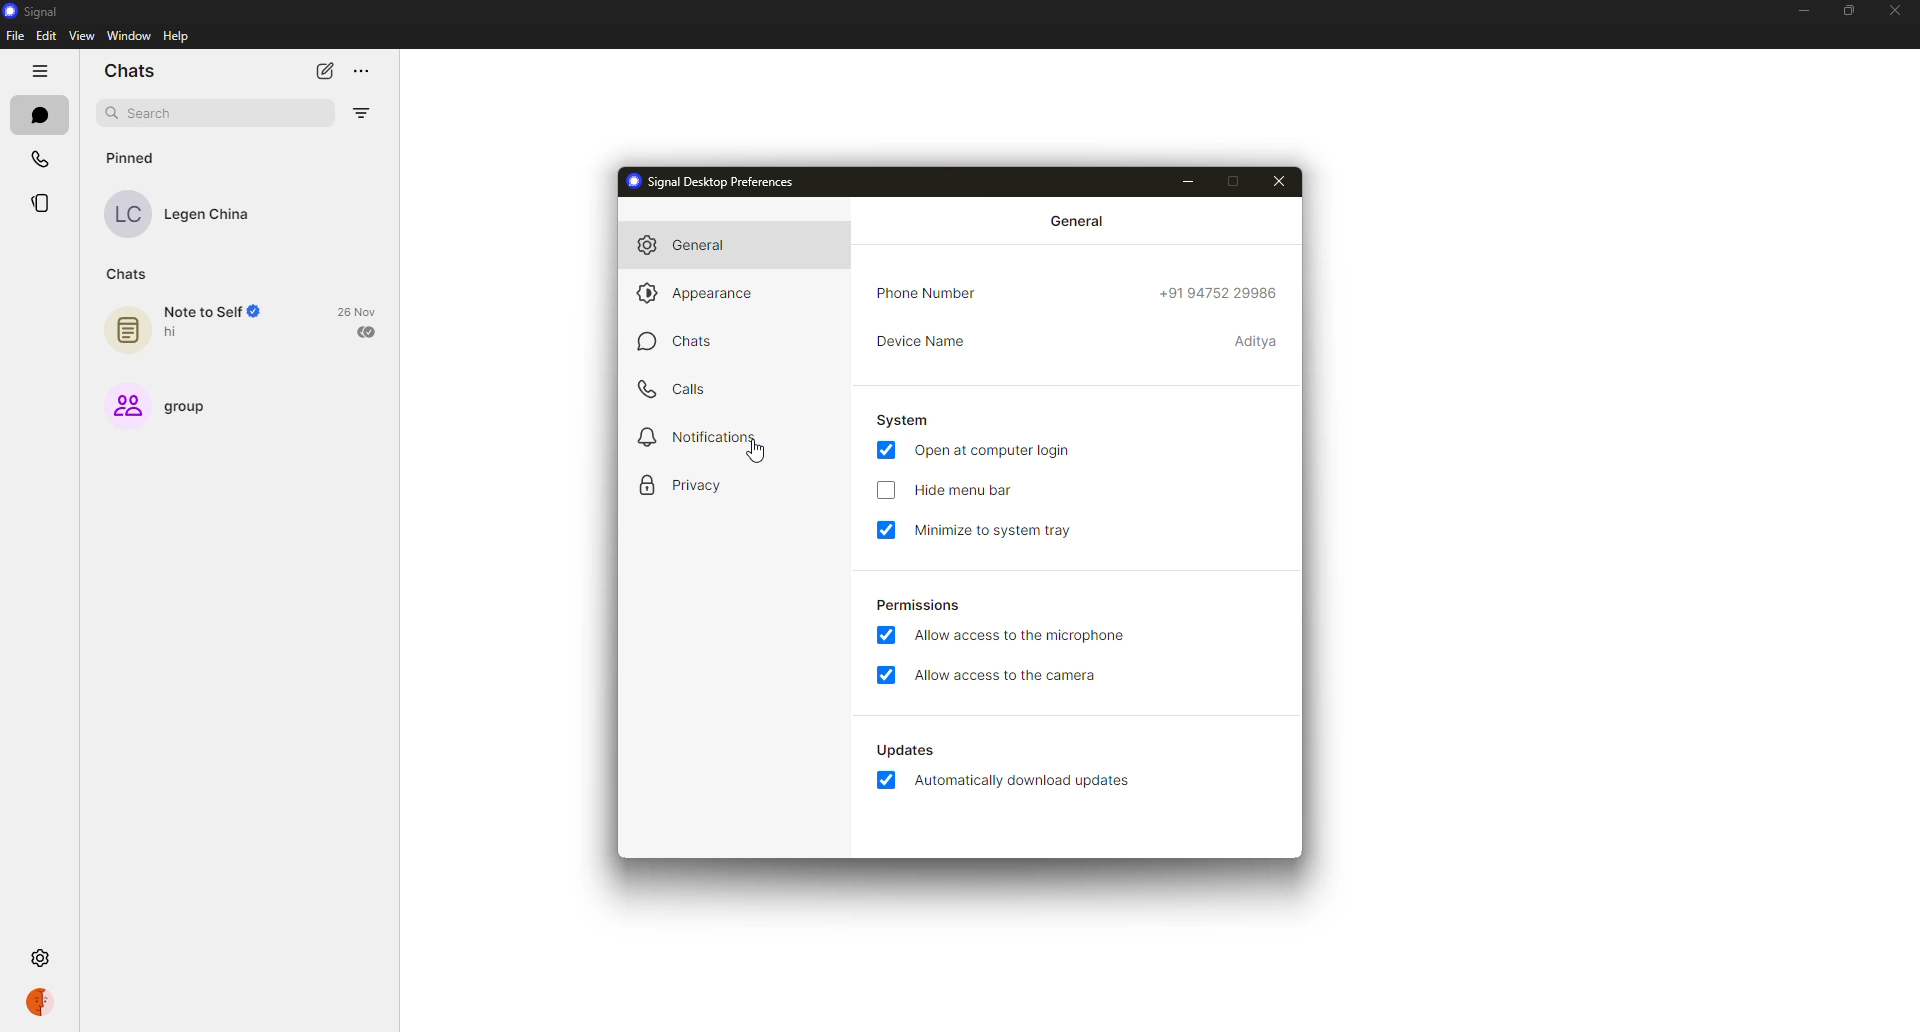 Image resolution: width=1920 pixels, height=1032 pixels. What do you see at coordinates (42, 158) in the screenshot?
I see `calls` at bounding box center [42, 158].